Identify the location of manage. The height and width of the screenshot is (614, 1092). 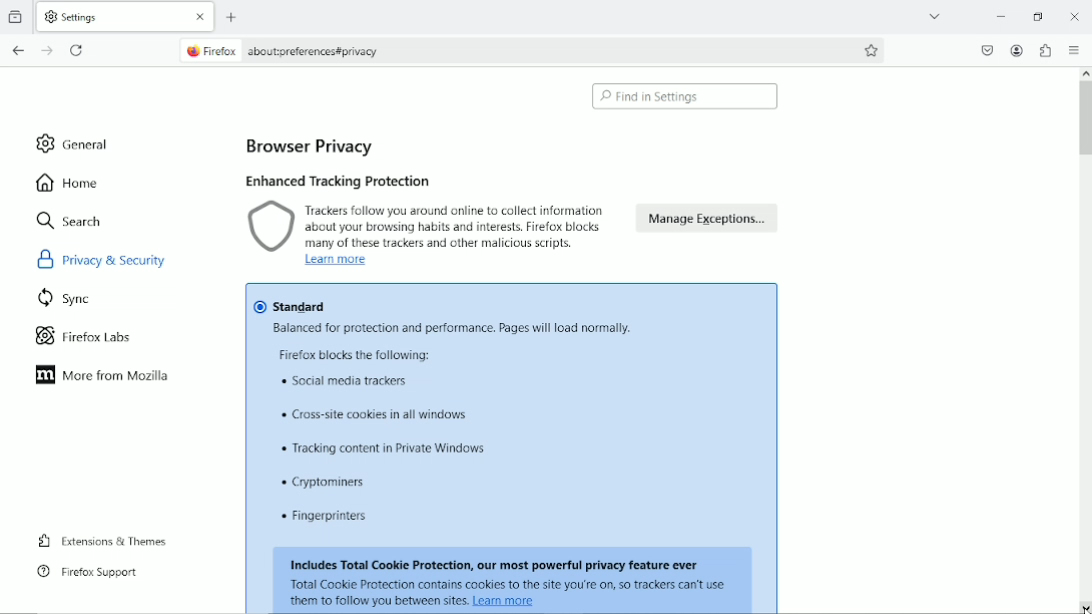
(709, 218).